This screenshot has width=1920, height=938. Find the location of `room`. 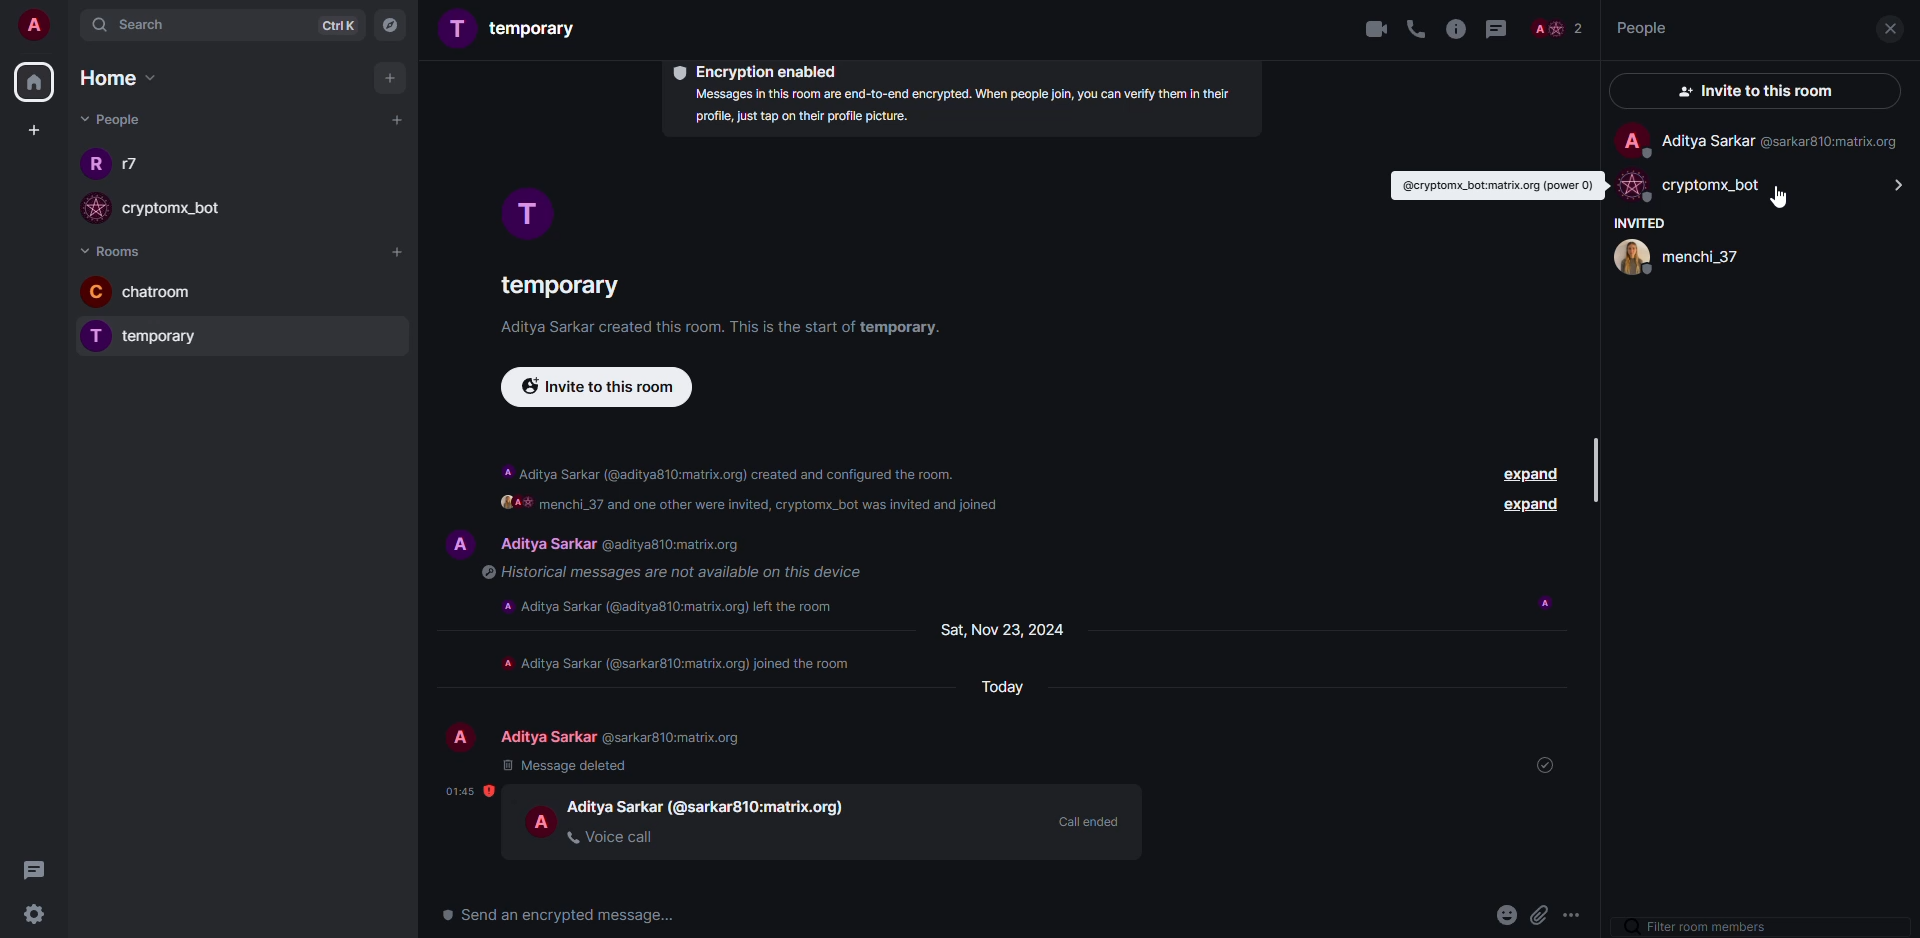

room is located at coordinates (557, 282).